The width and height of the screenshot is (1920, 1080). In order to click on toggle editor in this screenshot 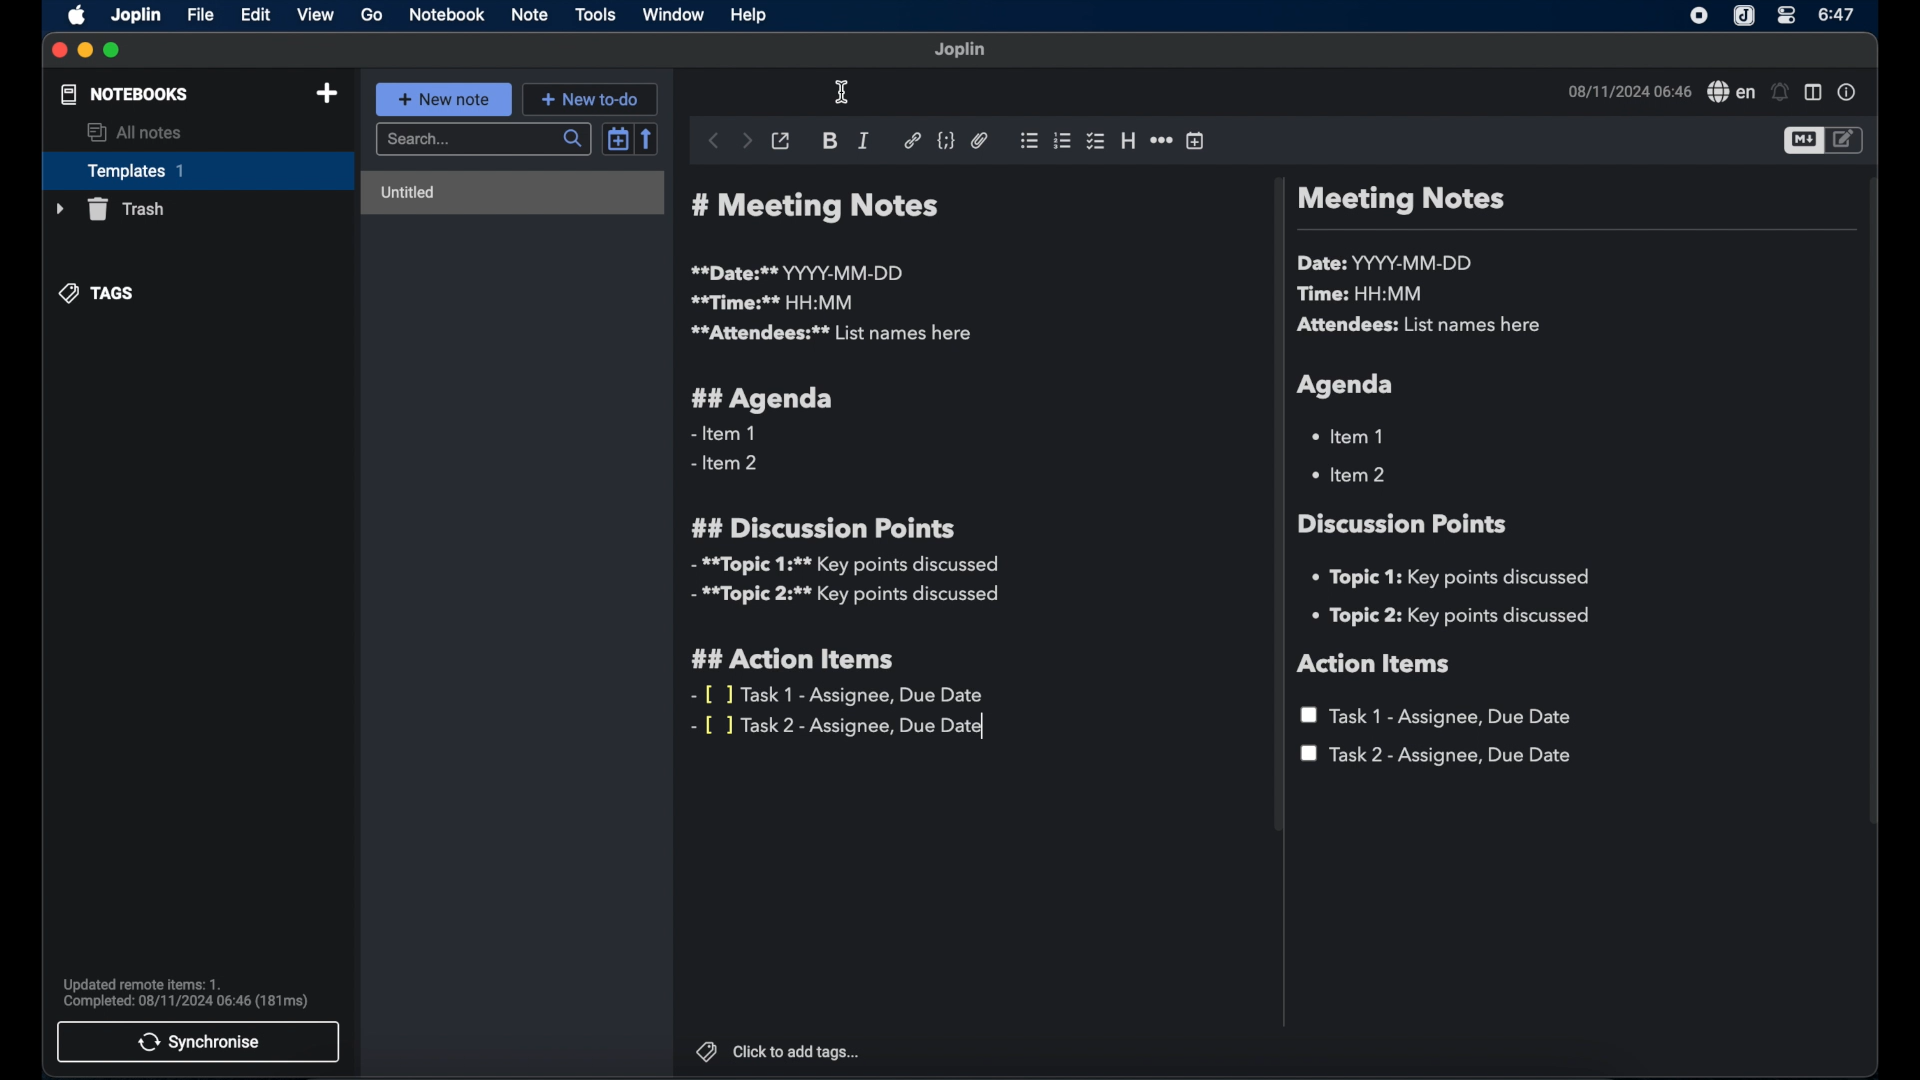, I will do `click(1845, 140)`.